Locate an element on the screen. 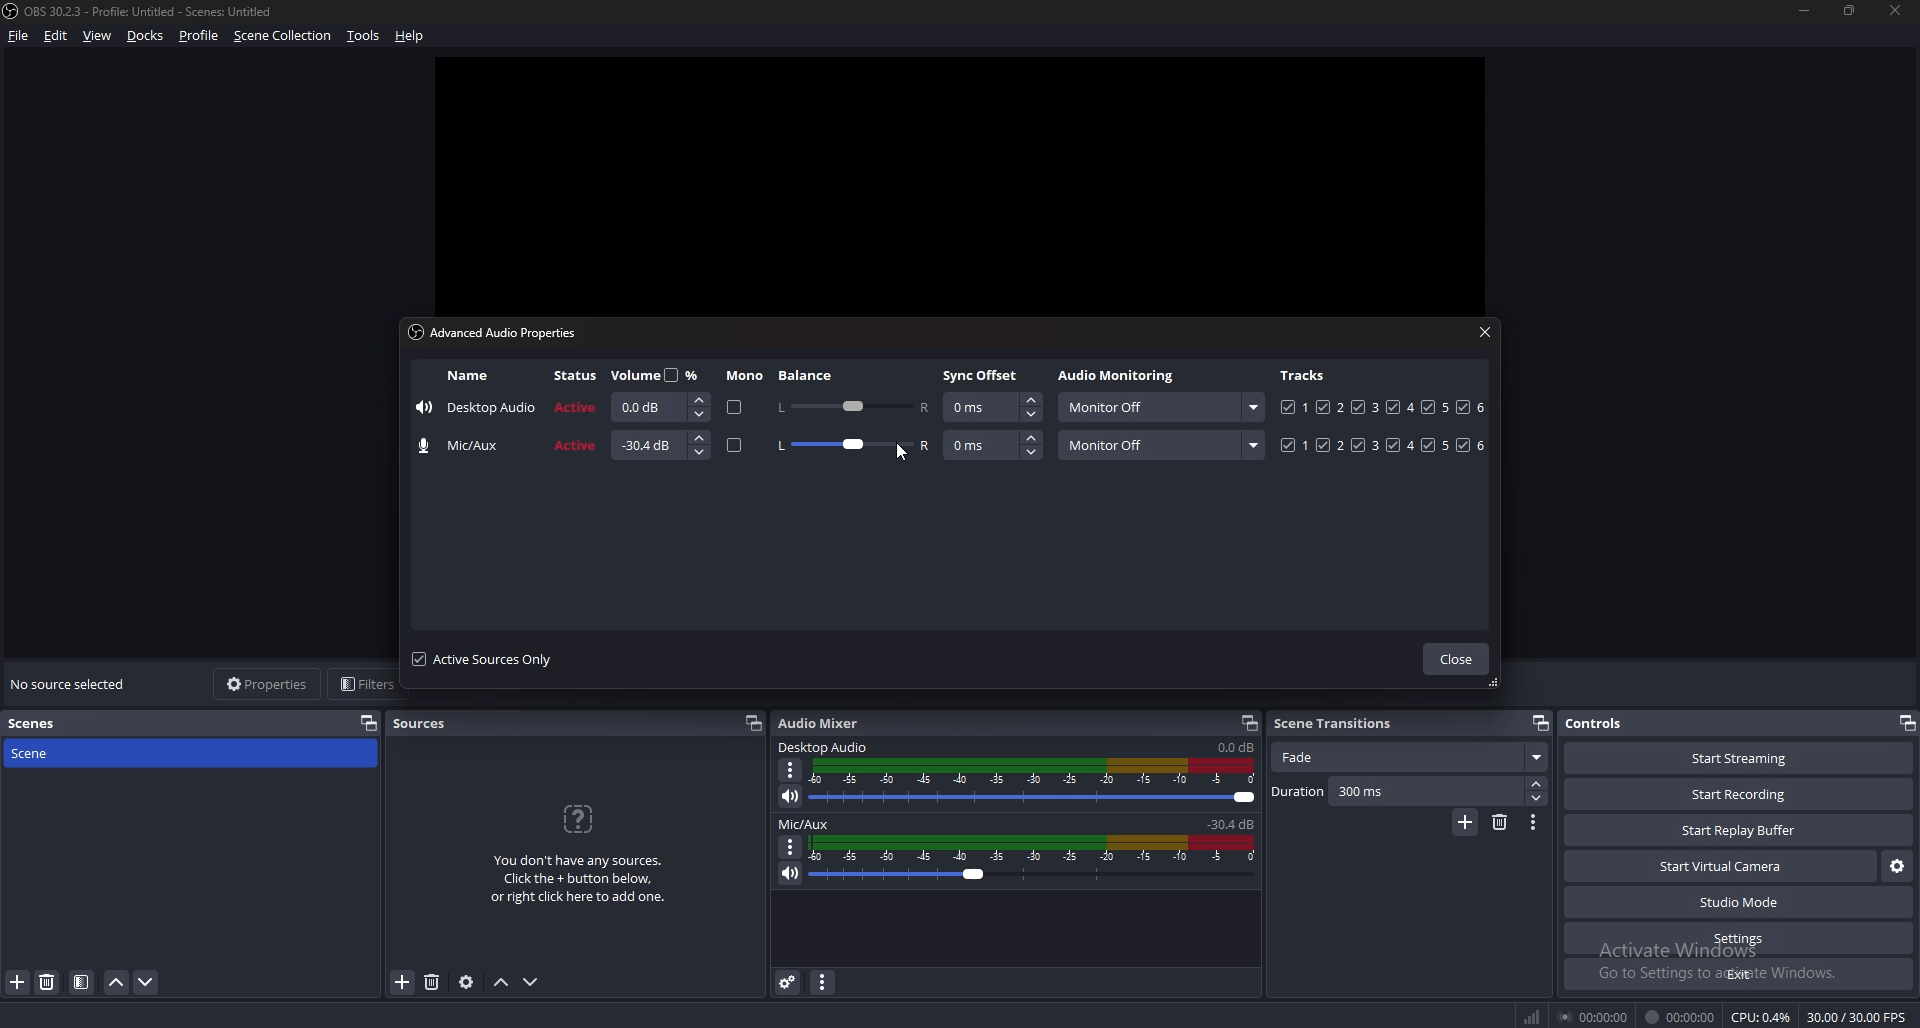  monitor off is located at coordinates (1159, 407).